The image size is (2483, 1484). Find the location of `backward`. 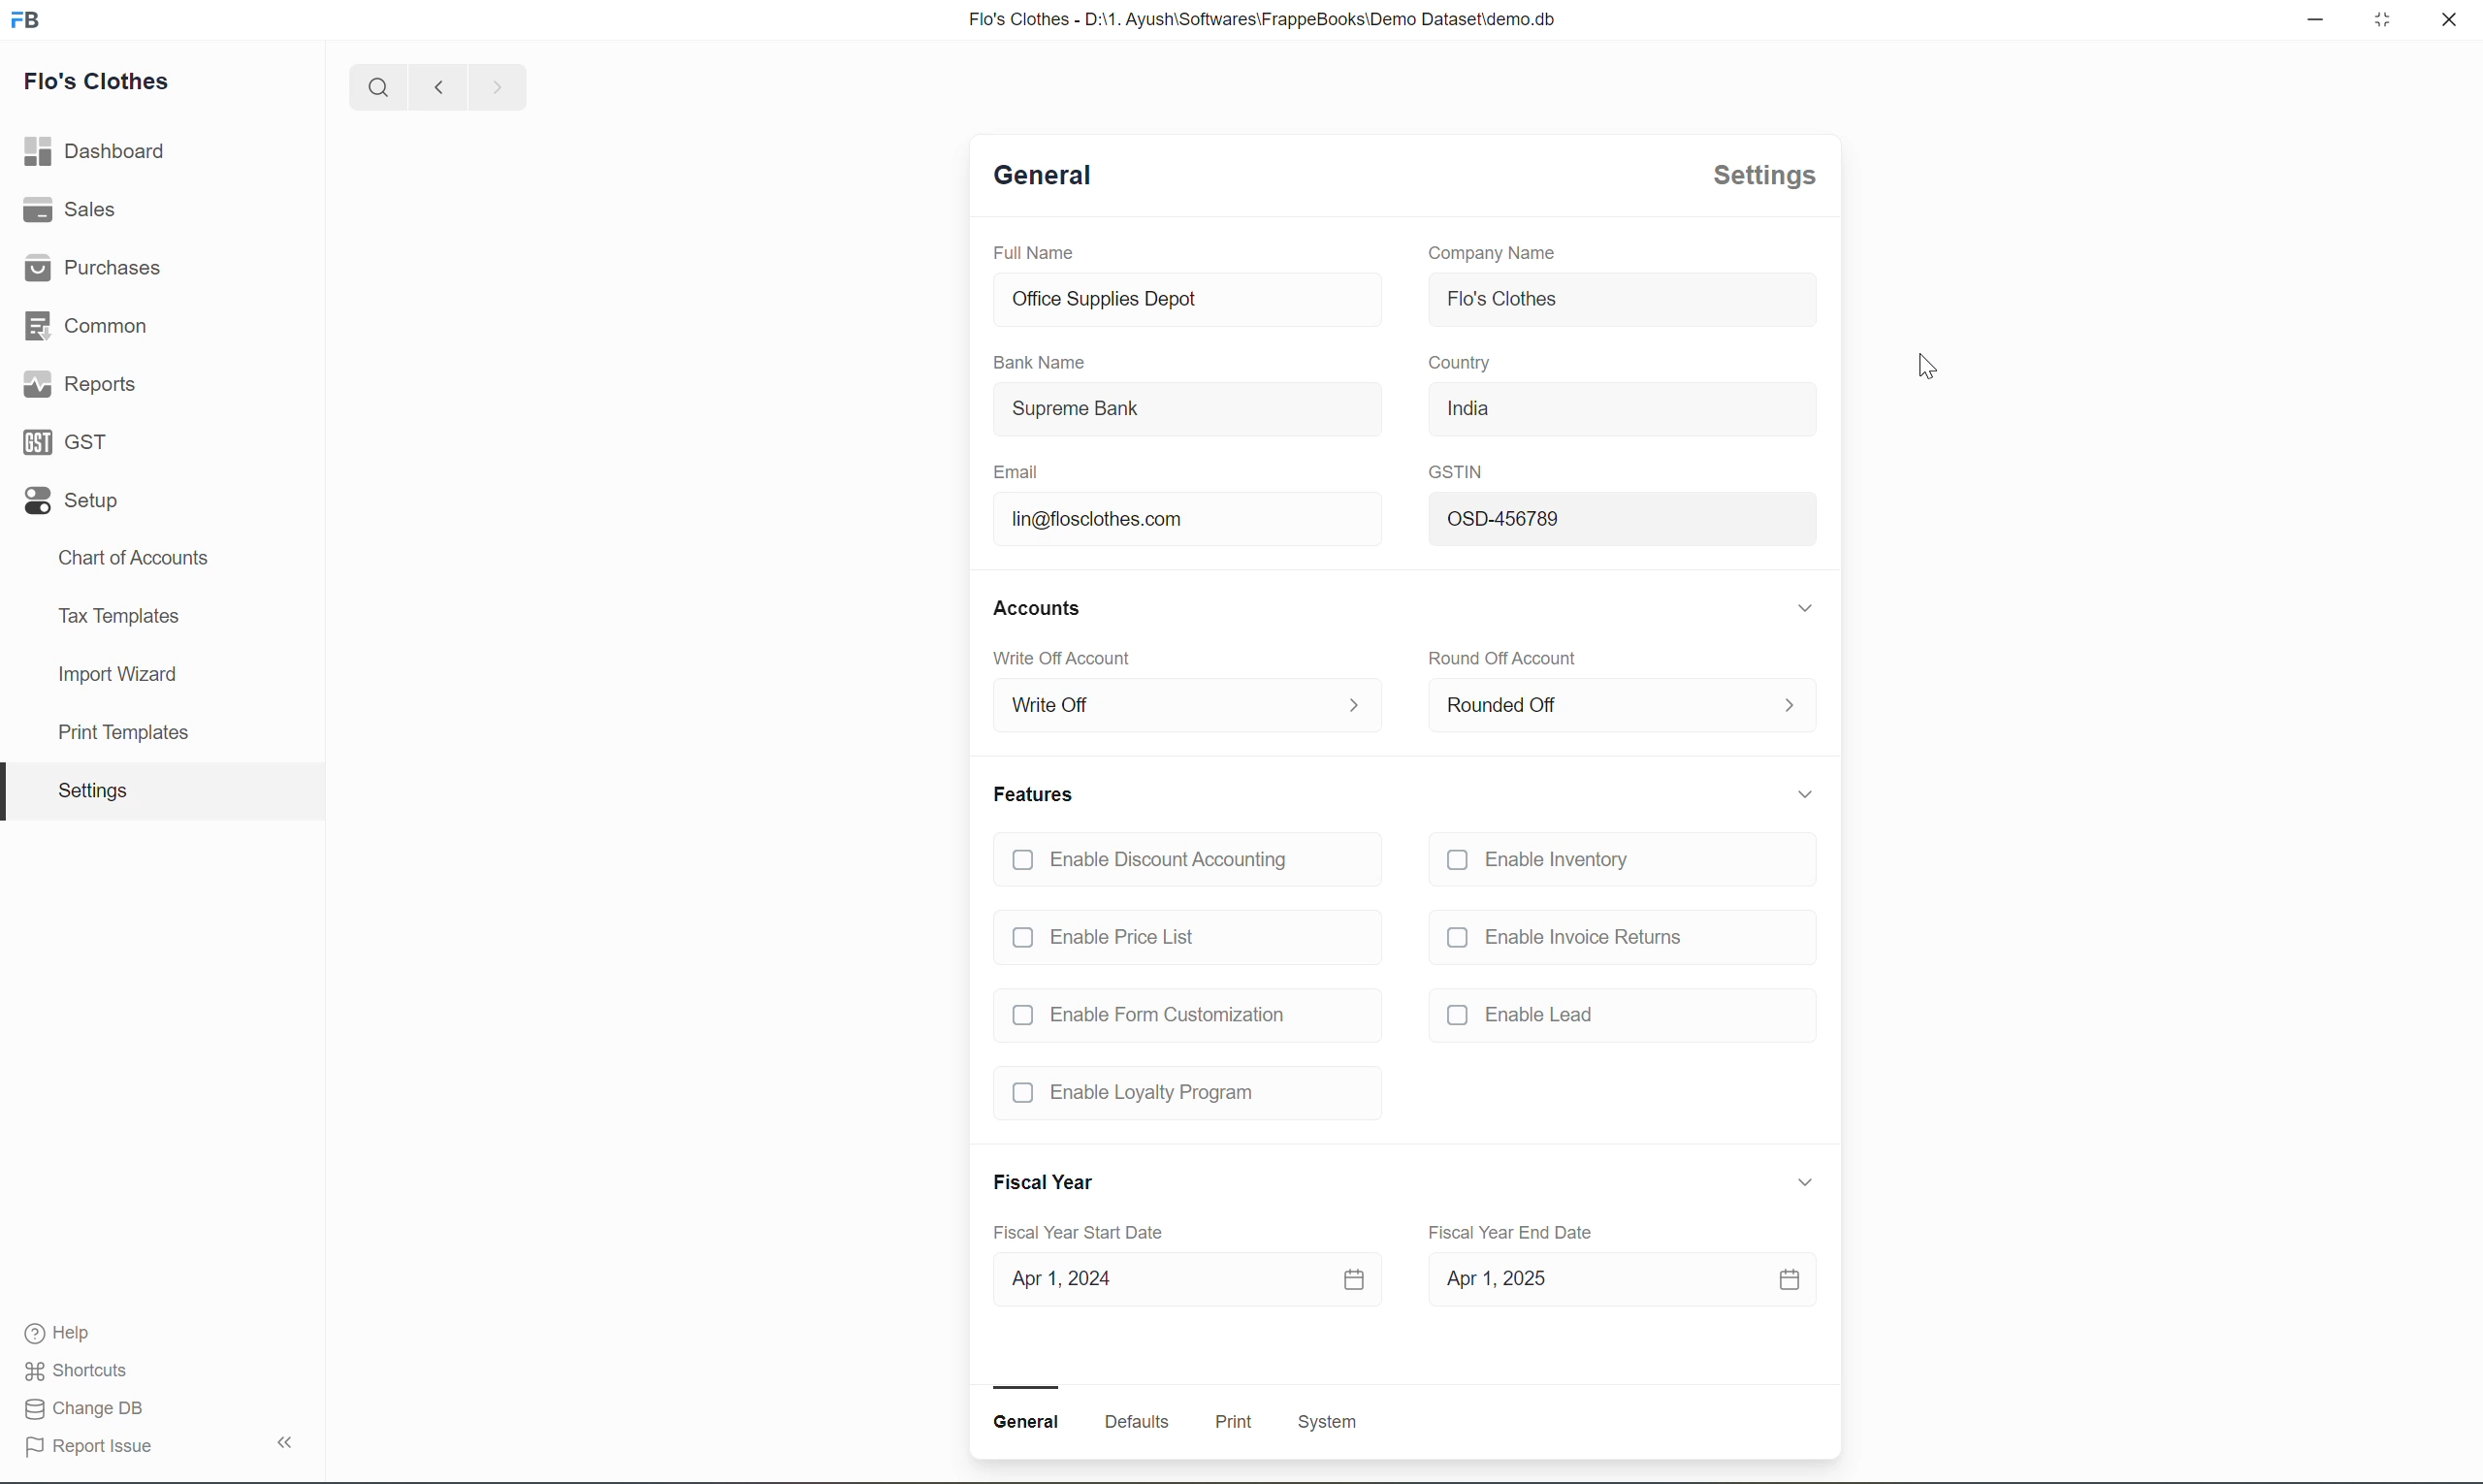

backward is located at coordinates (441, 86).